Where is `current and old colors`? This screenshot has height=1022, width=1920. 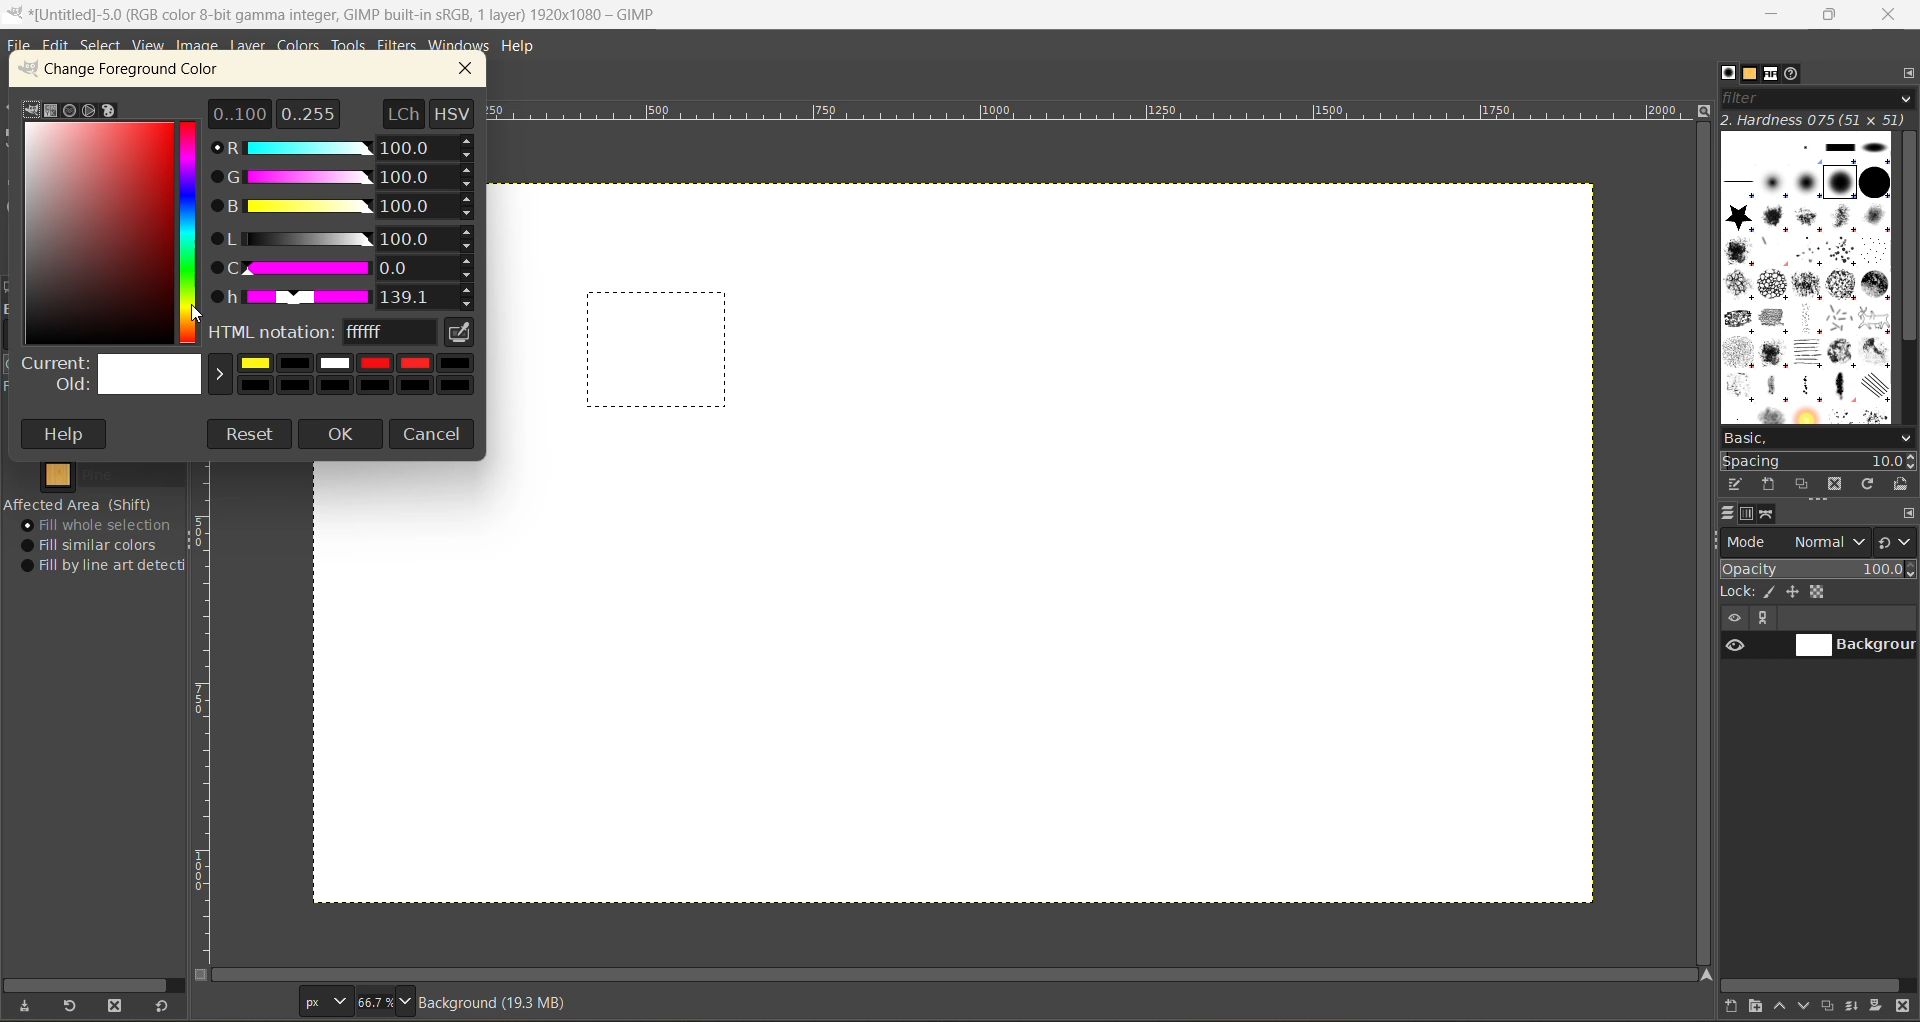
current and old colors is located at coordinates (251, 377).